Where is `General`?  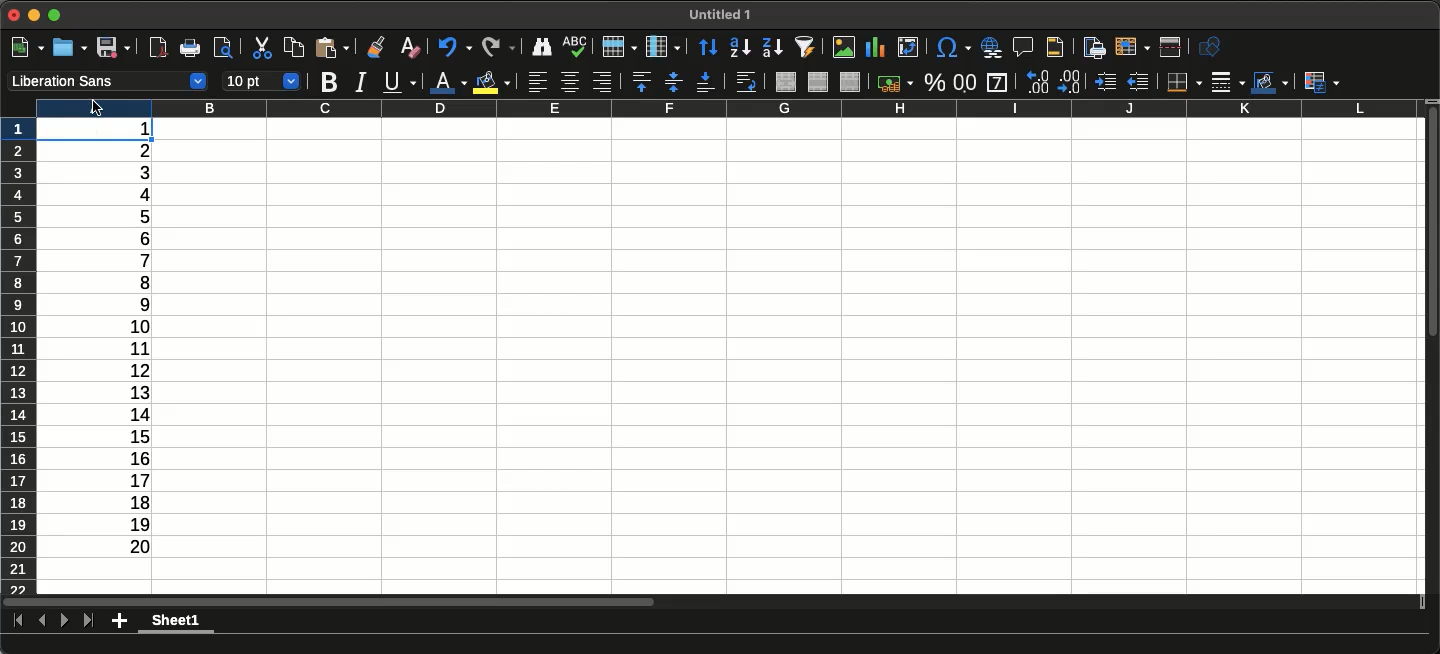
General is located at coordinates (997, 82).